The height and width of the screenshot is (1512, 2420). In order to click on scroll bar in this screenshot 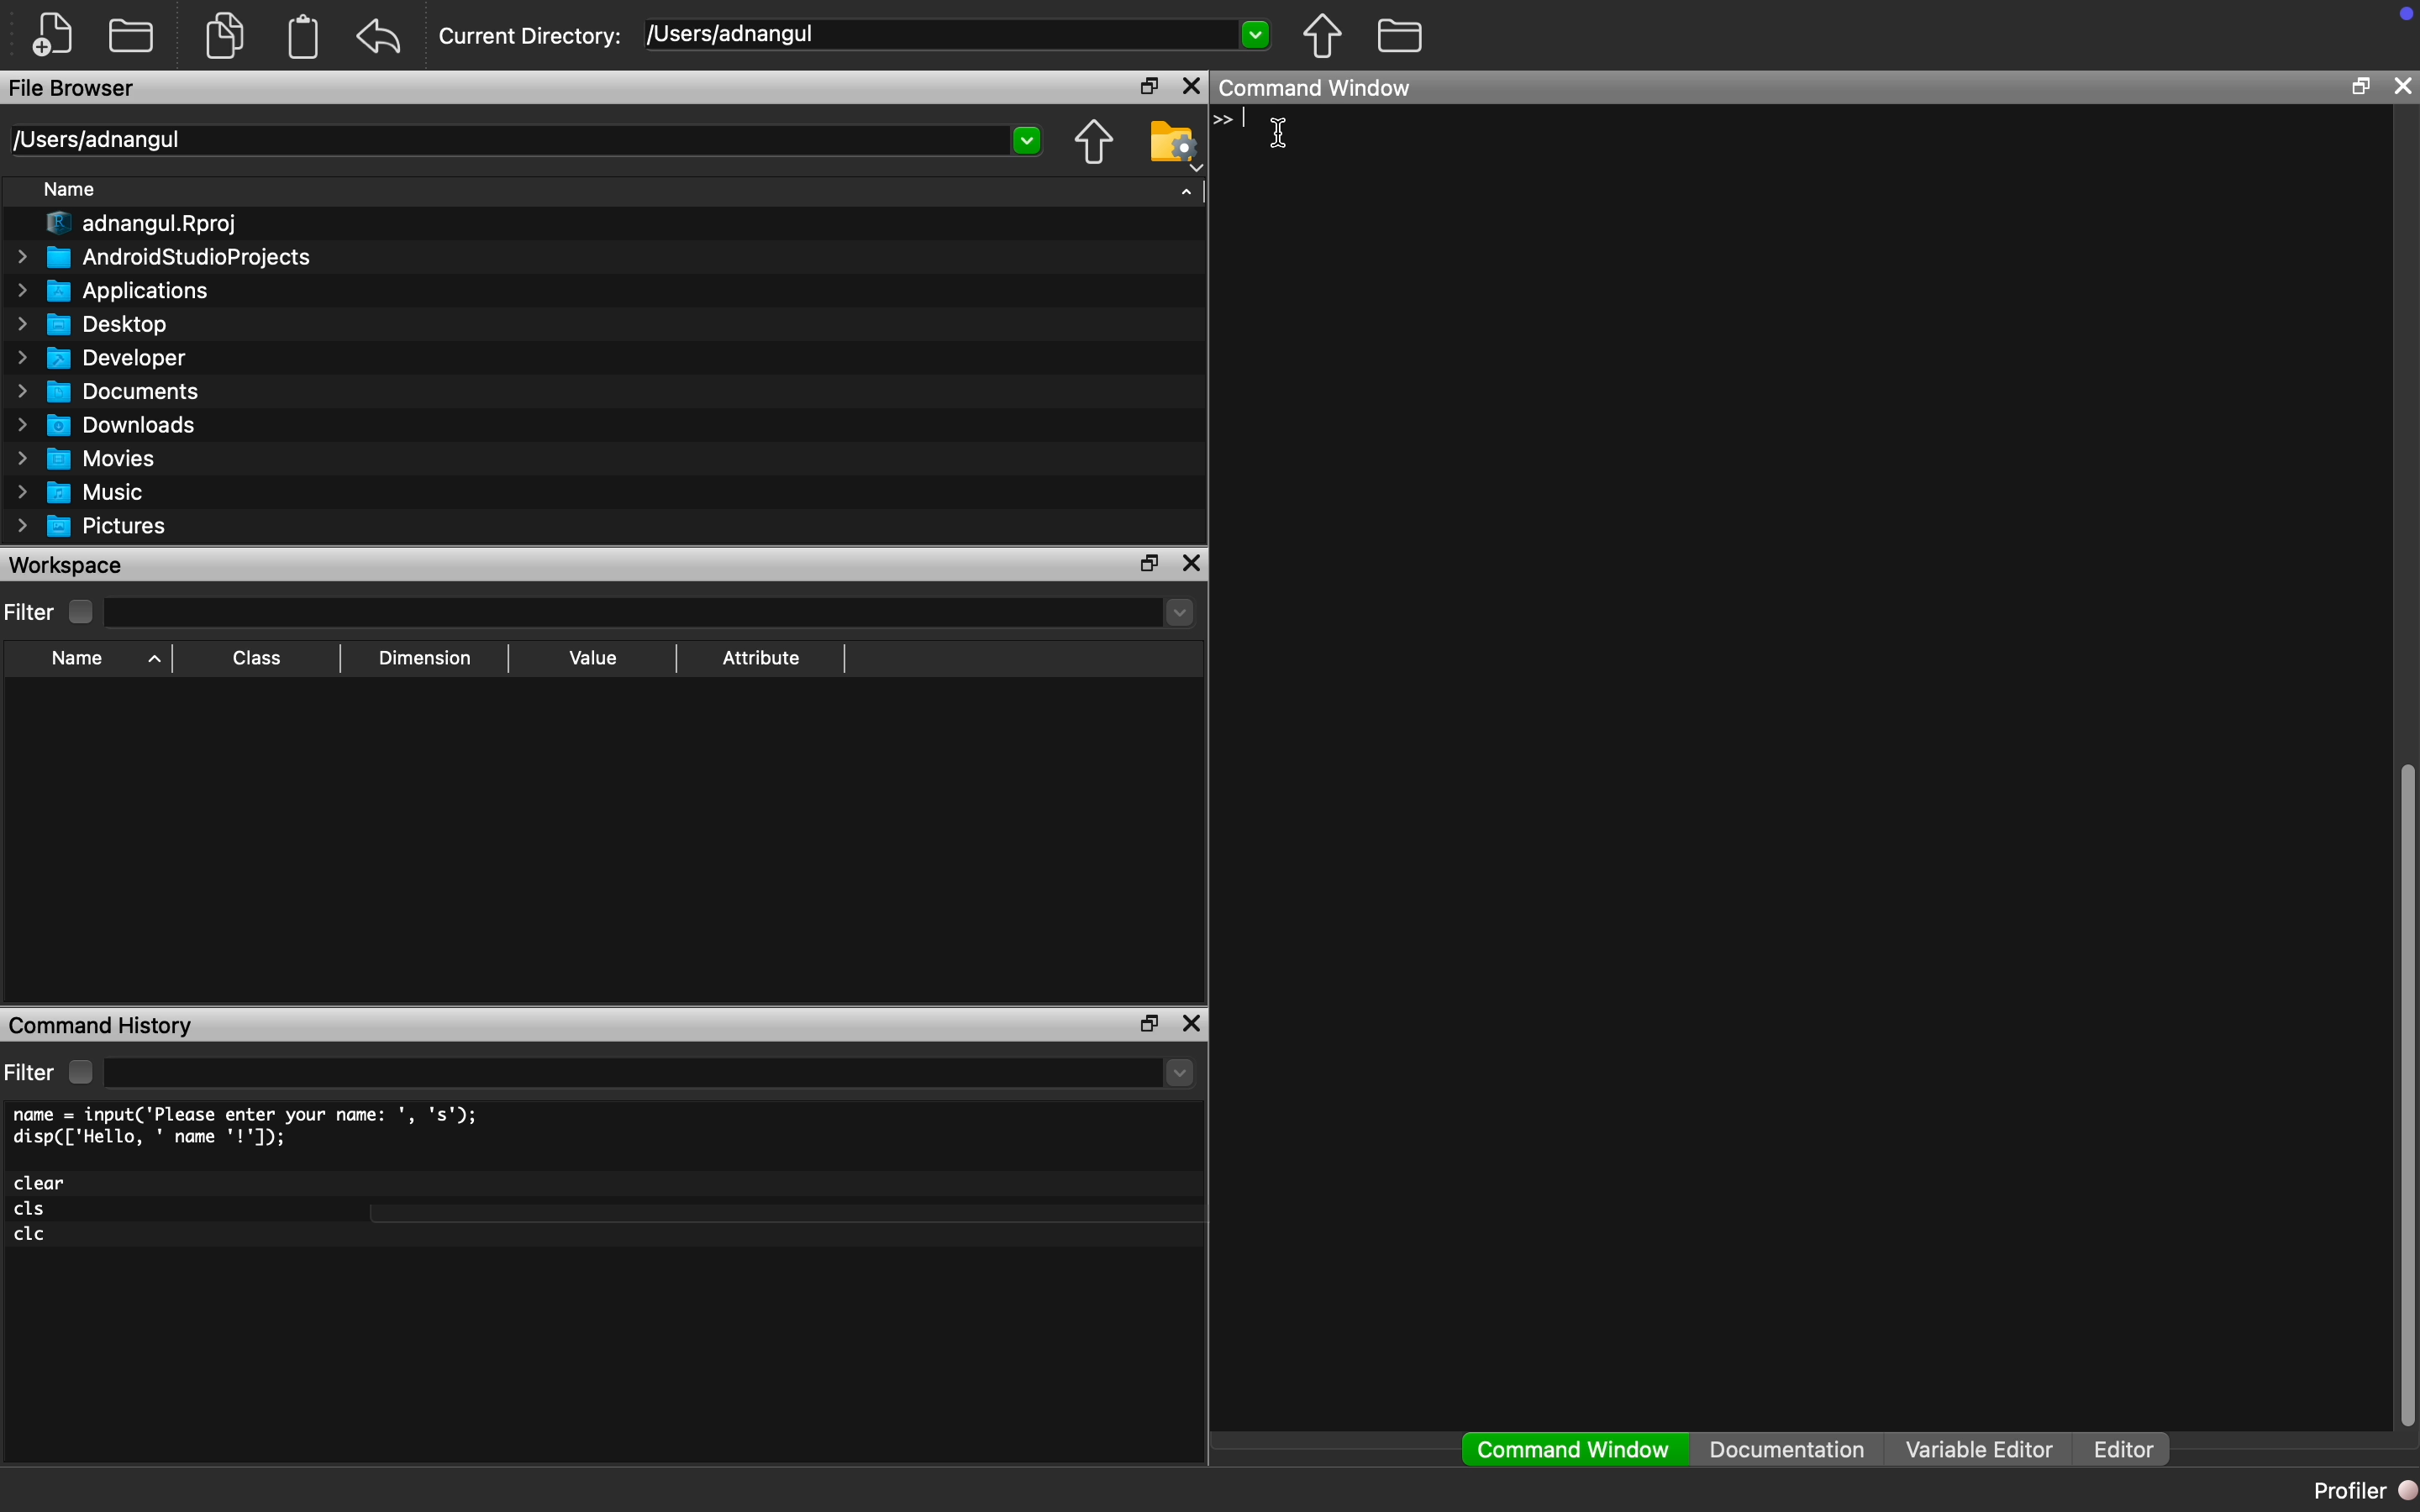, I will do `click(2404, 1088)`.